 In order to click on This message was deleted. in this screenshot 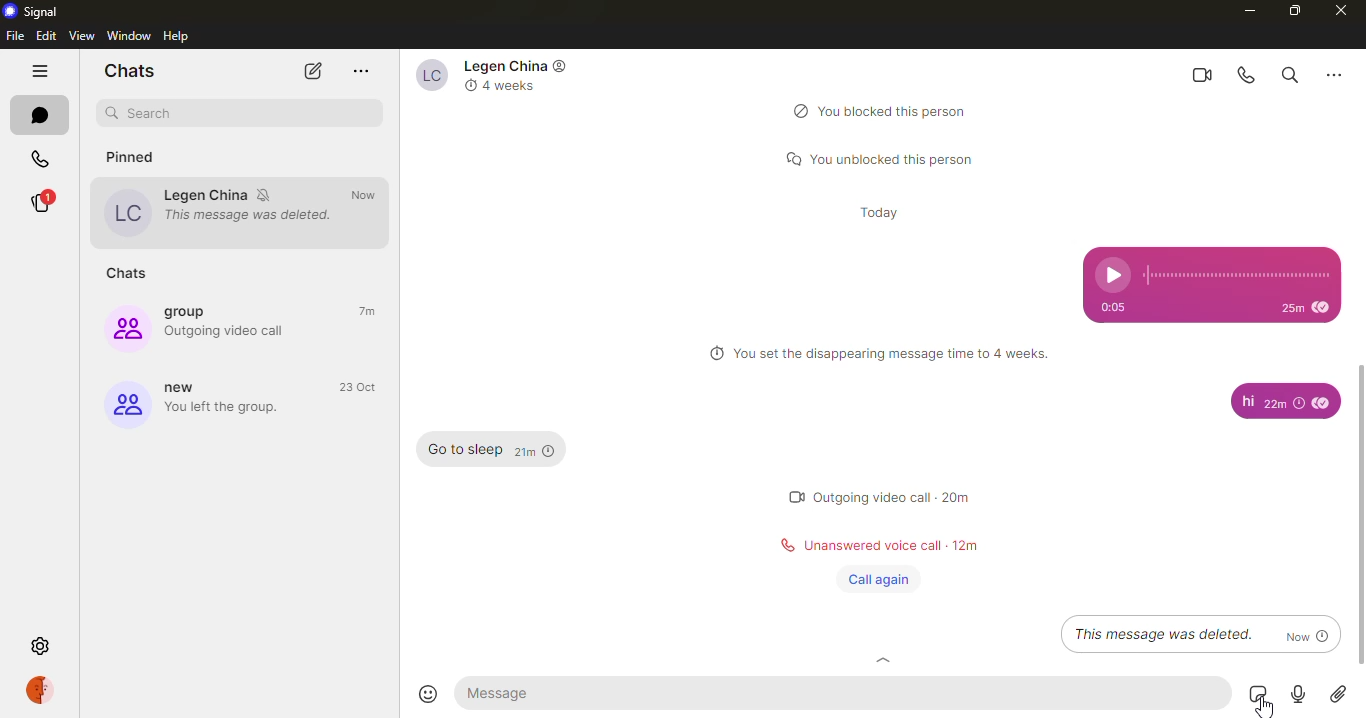, I will do `click(252, 216)`.